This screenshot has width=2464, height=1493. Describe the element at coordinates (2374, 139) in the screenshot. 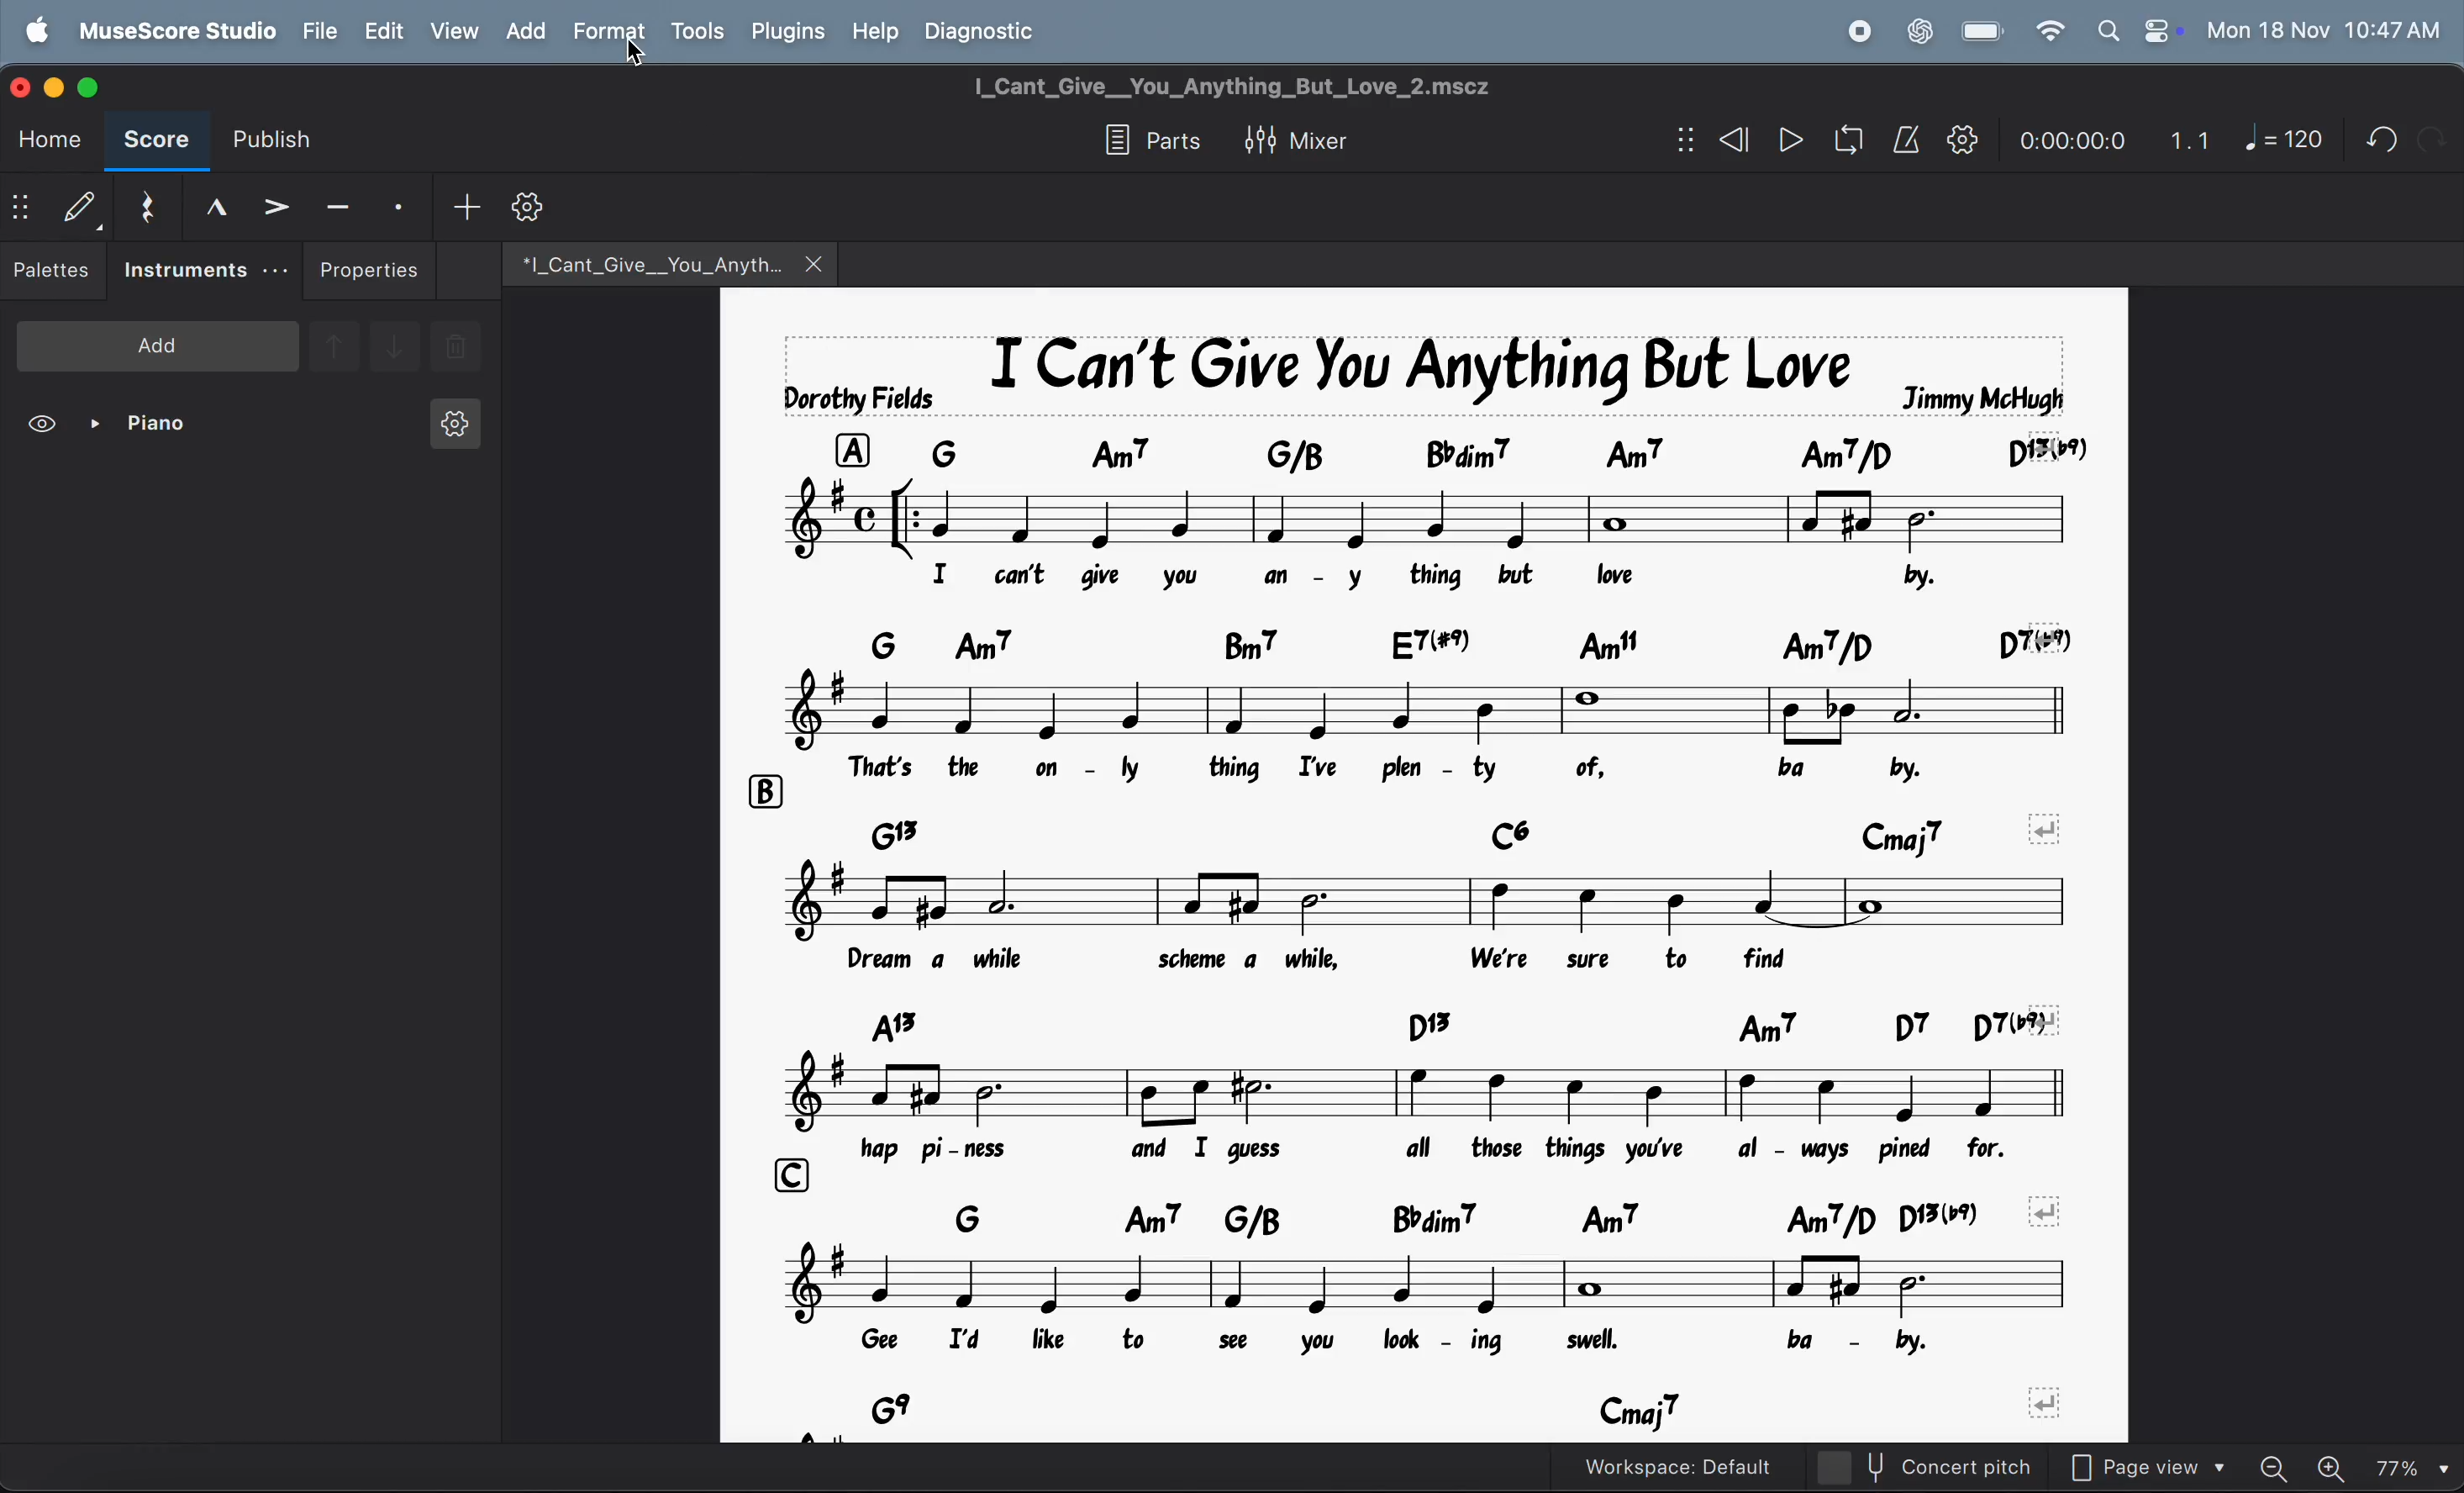

I see `redo` at that location.